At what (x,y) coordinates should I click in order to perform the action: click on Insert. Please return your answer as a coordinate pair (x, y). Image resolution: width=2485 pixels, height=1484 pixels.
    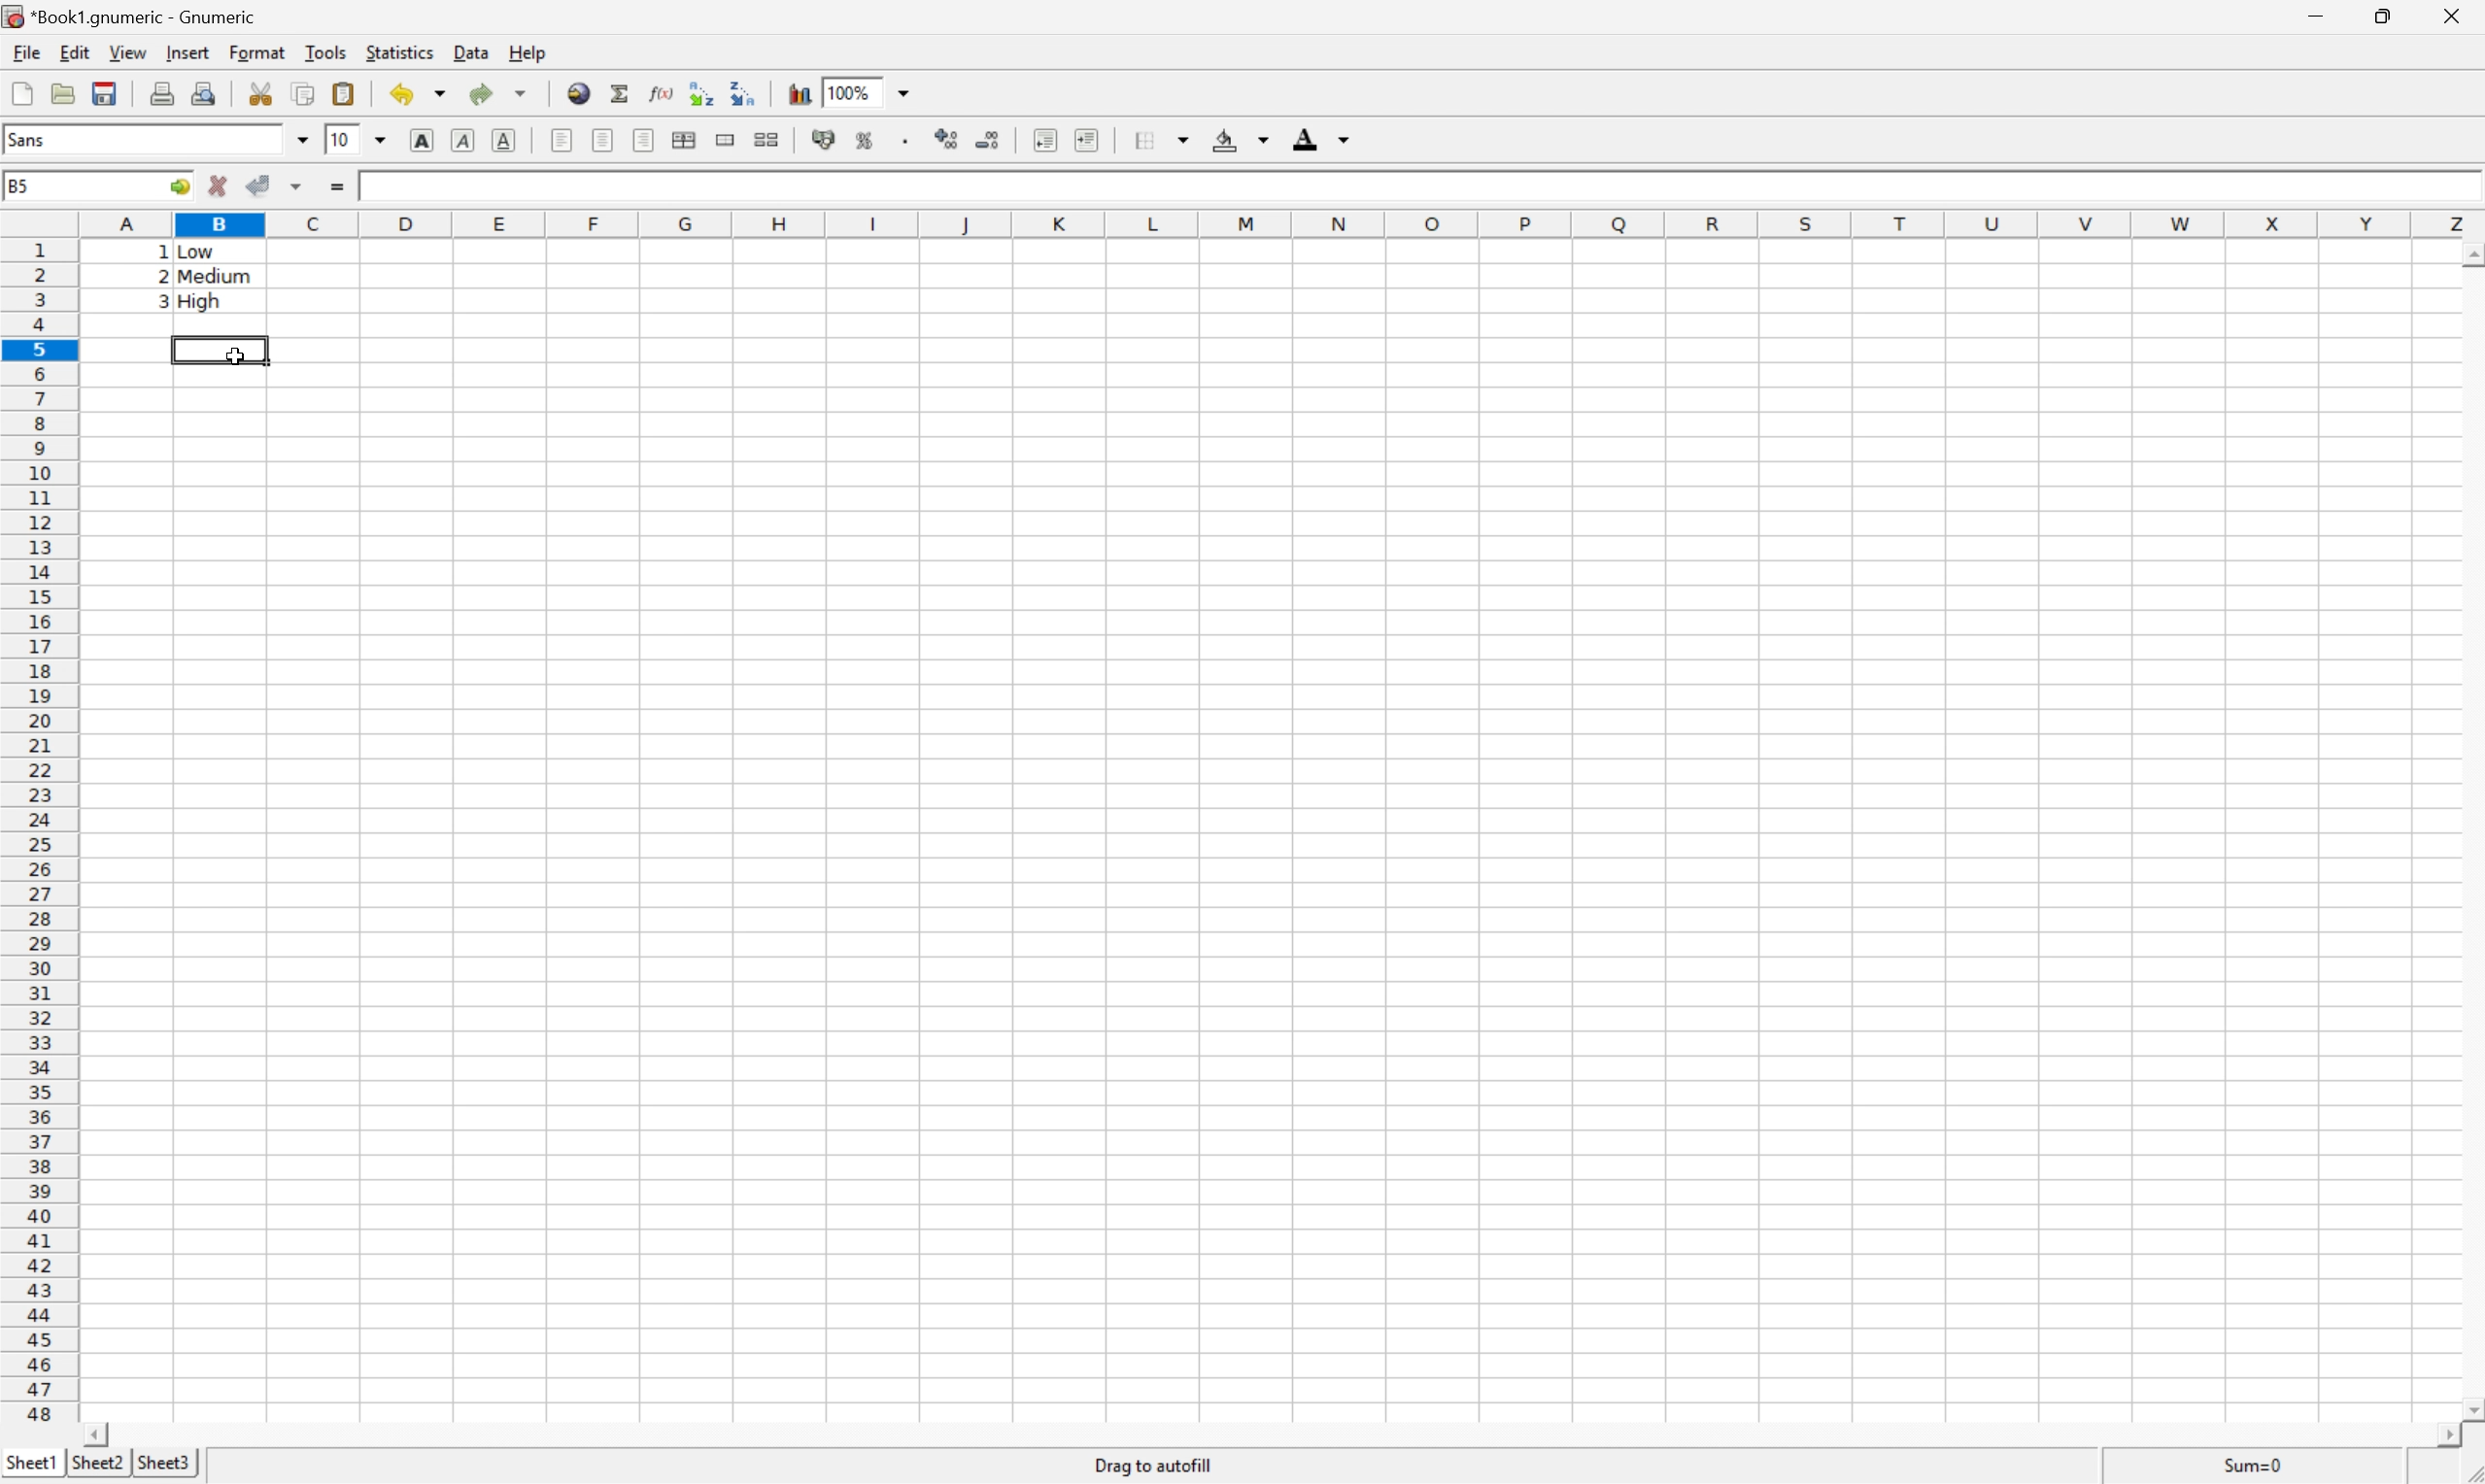
    Looking at the image, I should click on (187, 50).